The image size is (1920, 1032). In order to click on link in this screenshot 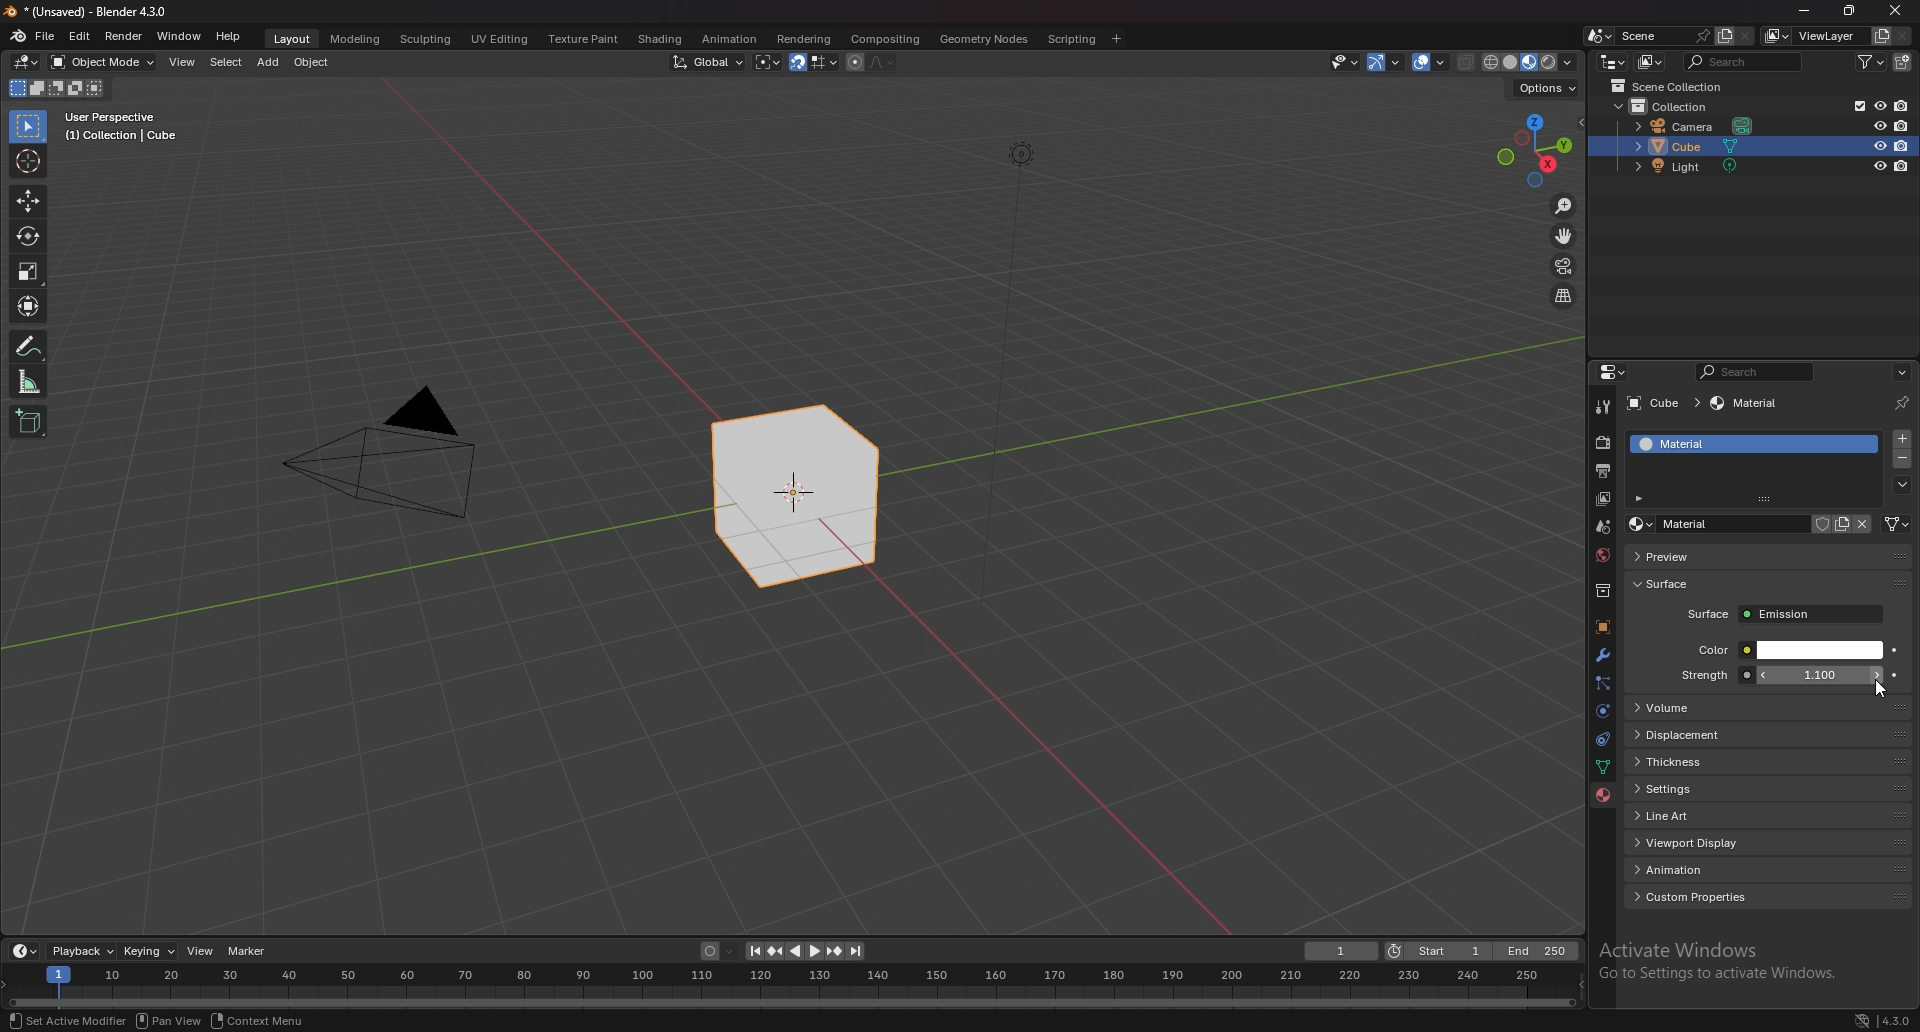, I will do `click(1897, 524)`.